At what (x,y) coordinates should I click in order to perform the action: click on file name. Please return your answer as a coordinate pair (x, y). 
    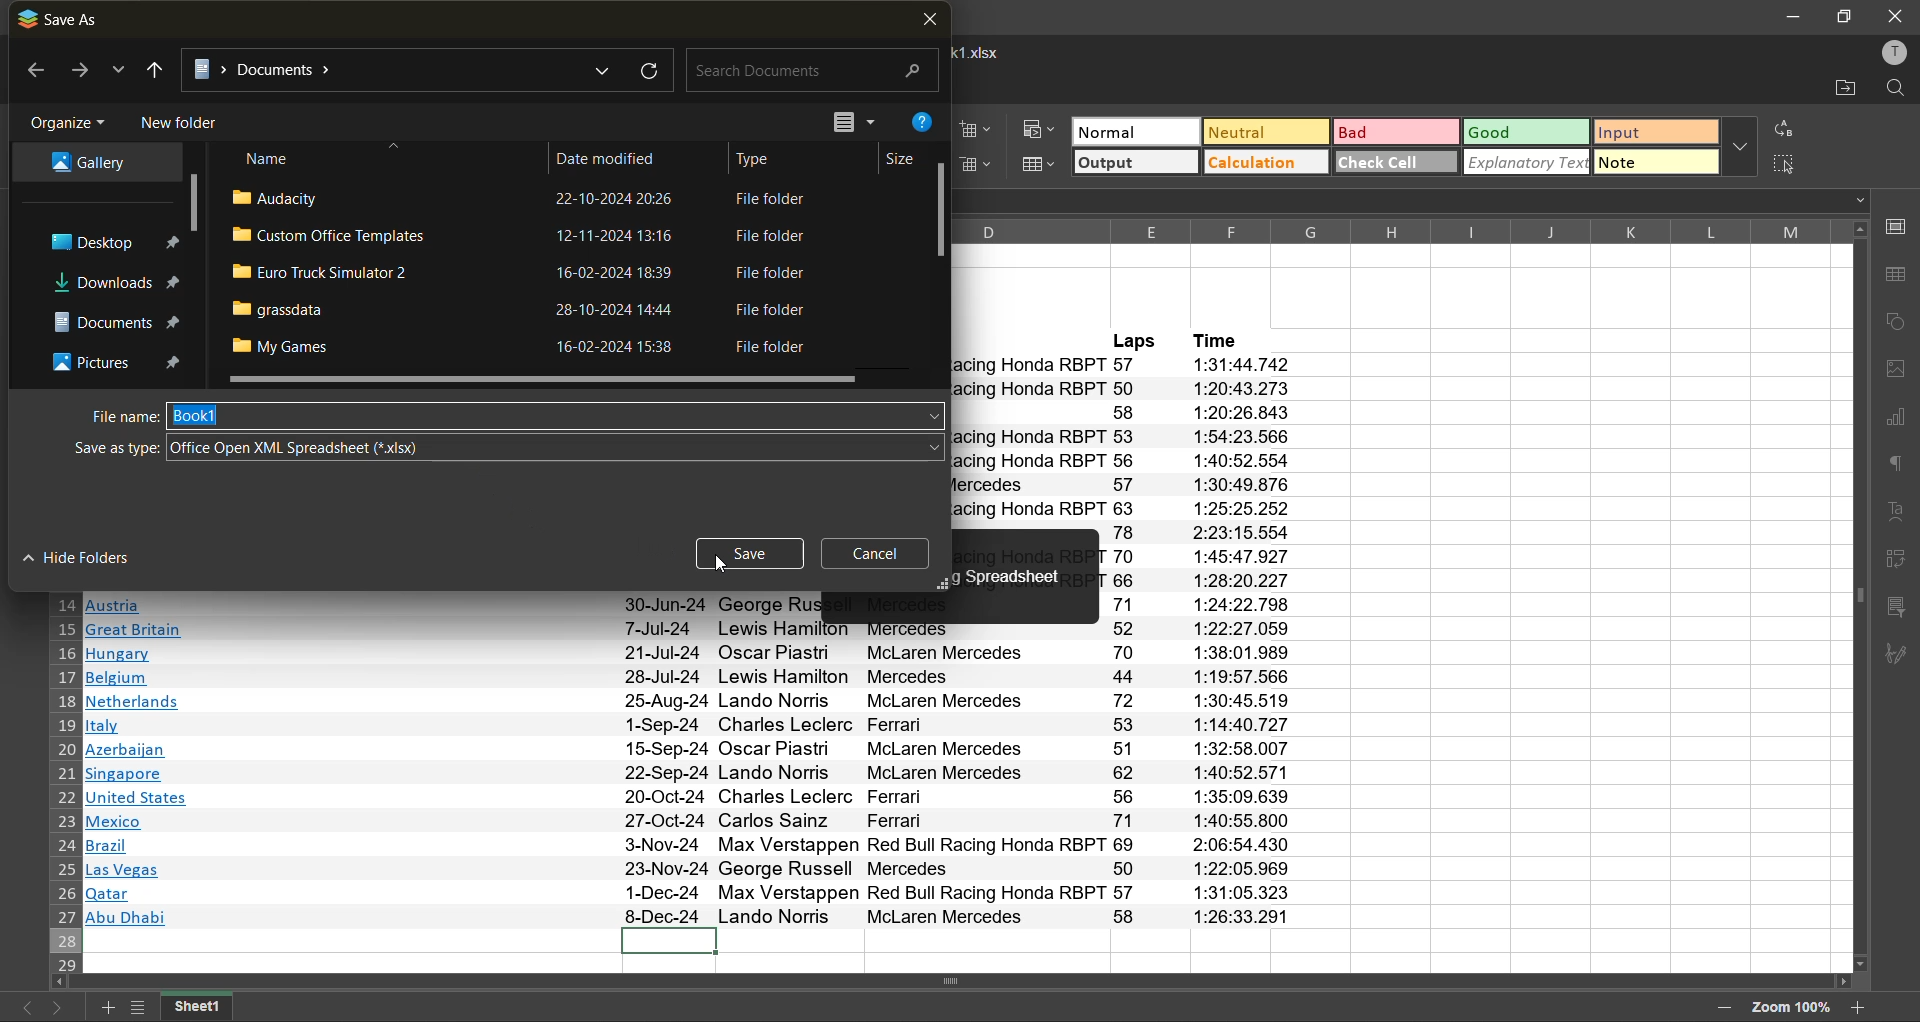
    Looking at the image, I should click on (557, 417).